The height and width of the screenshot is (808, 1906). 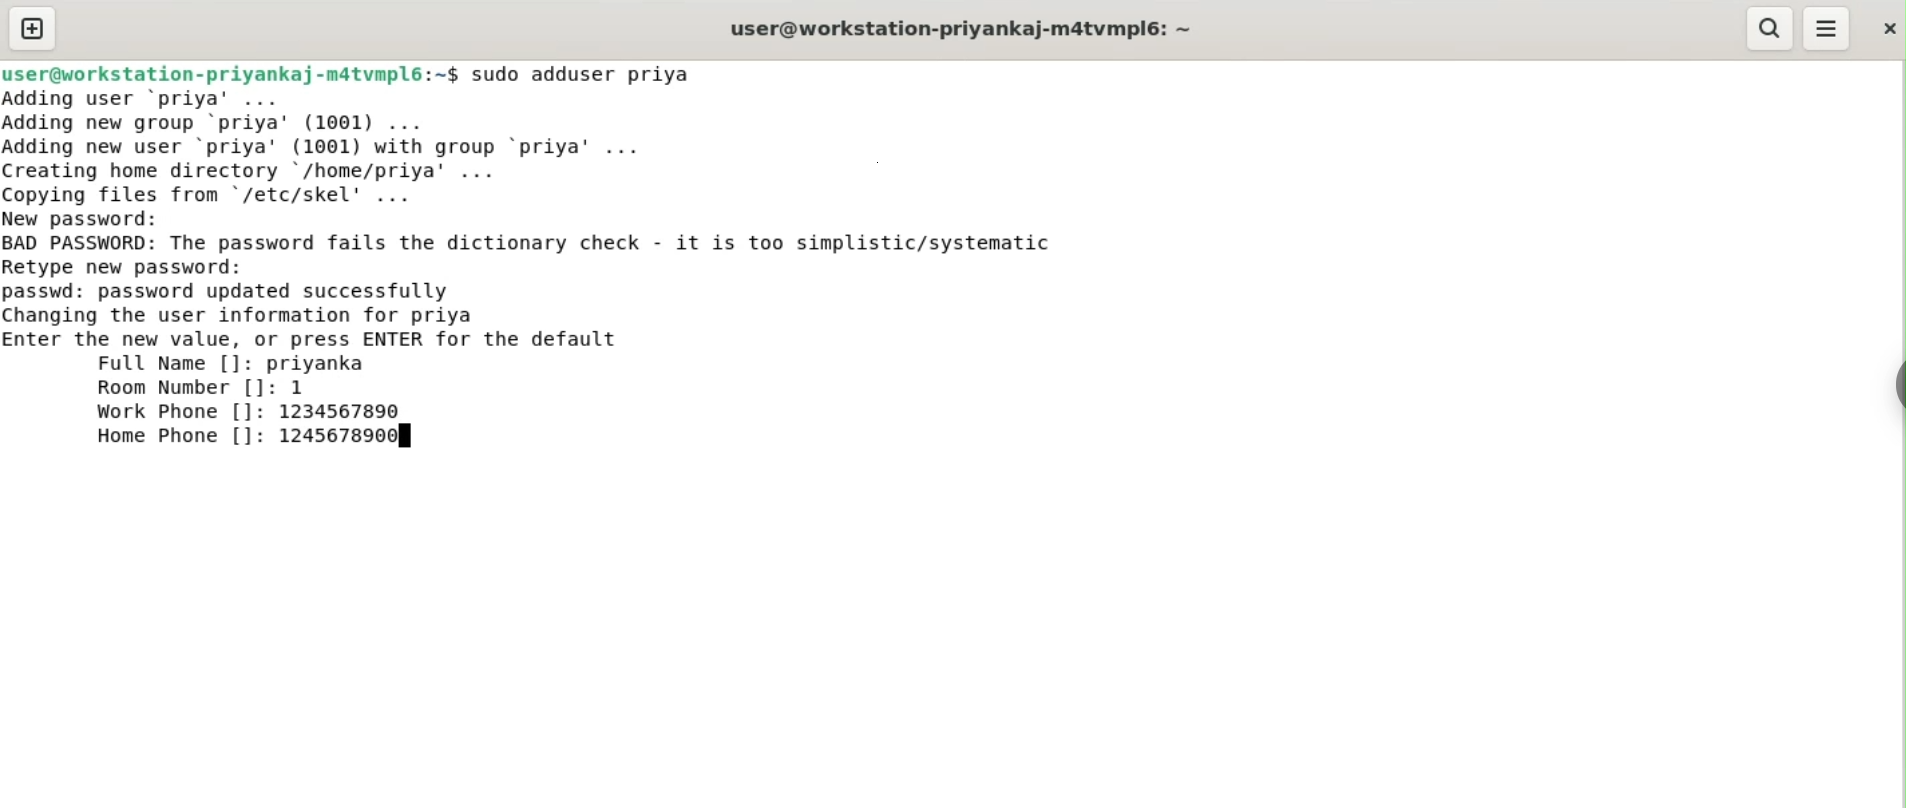 I want to click on sidebar, so click(x=1896, y=386).